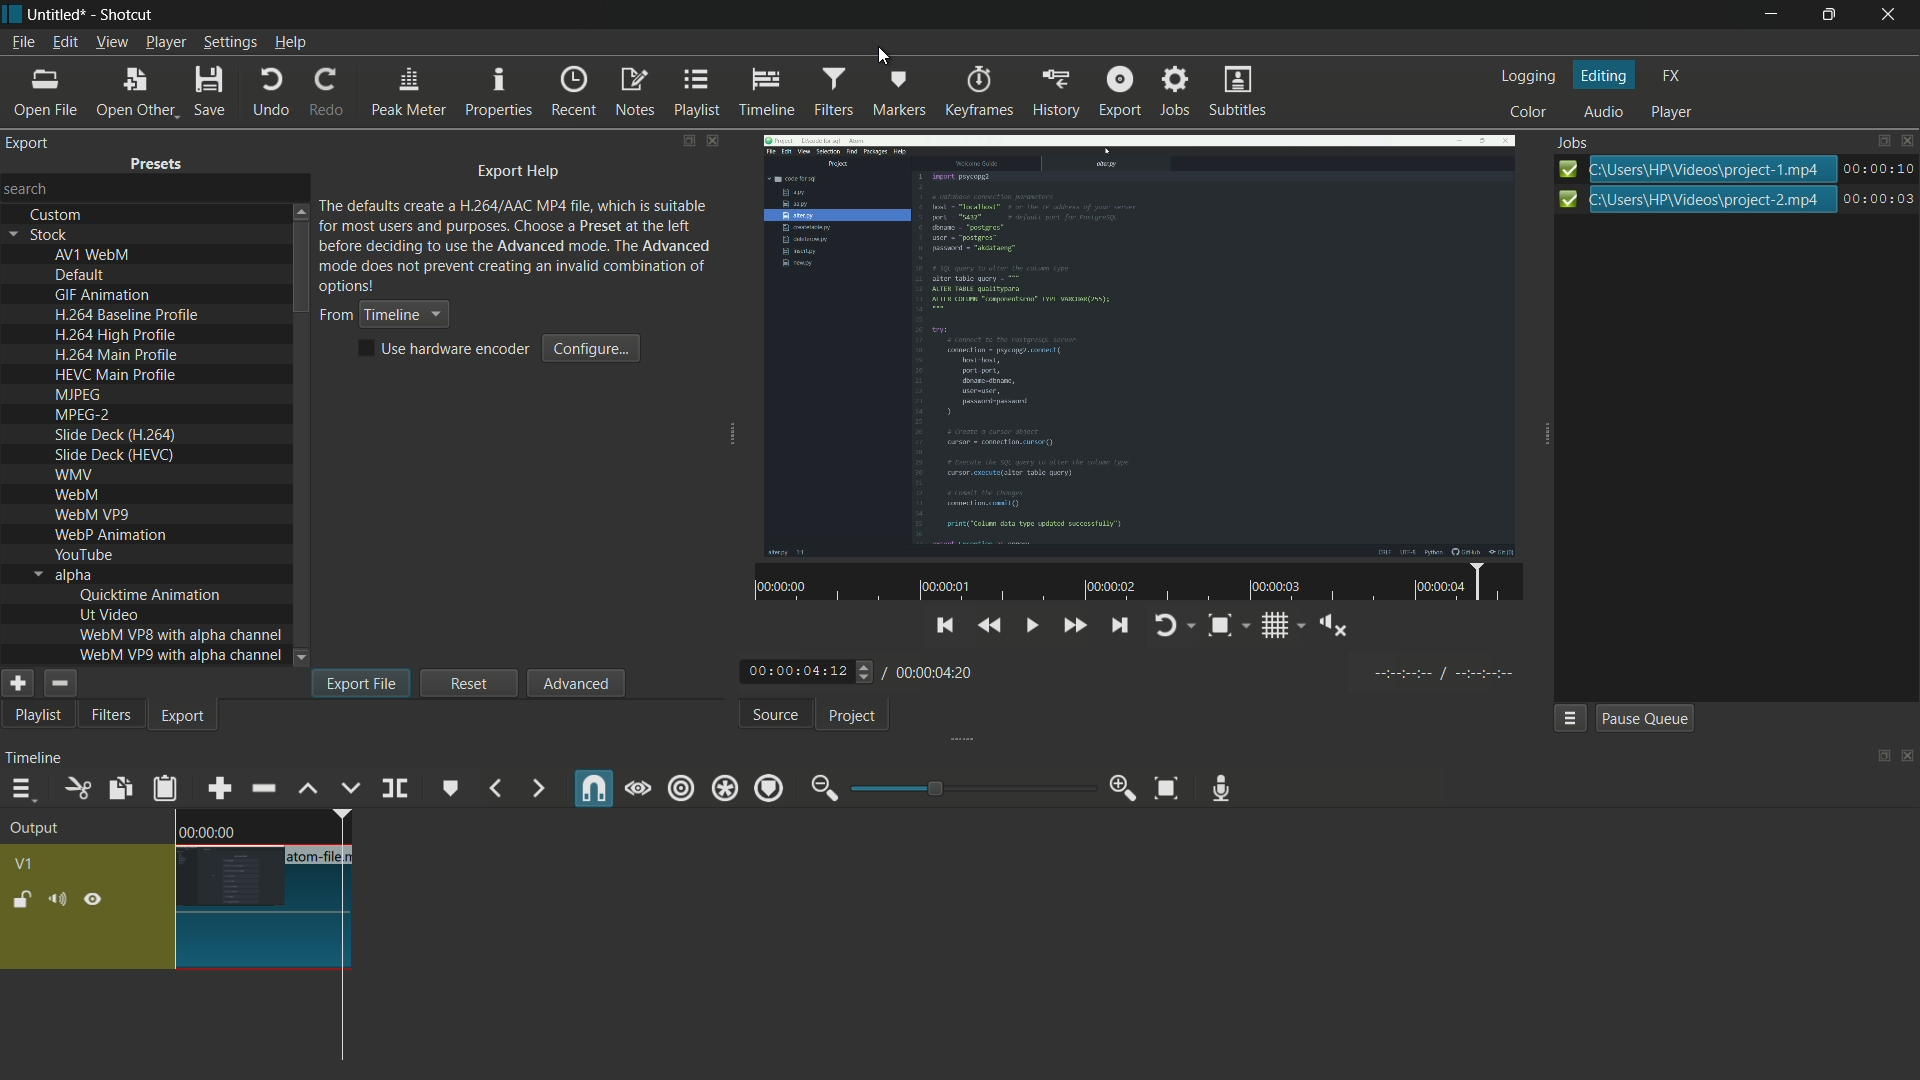 Image resolution: width=1920 pixels, height=1080 pixels. Describe the element at coordinates (500, 94) in the screenshot. I see `properties` at that location.